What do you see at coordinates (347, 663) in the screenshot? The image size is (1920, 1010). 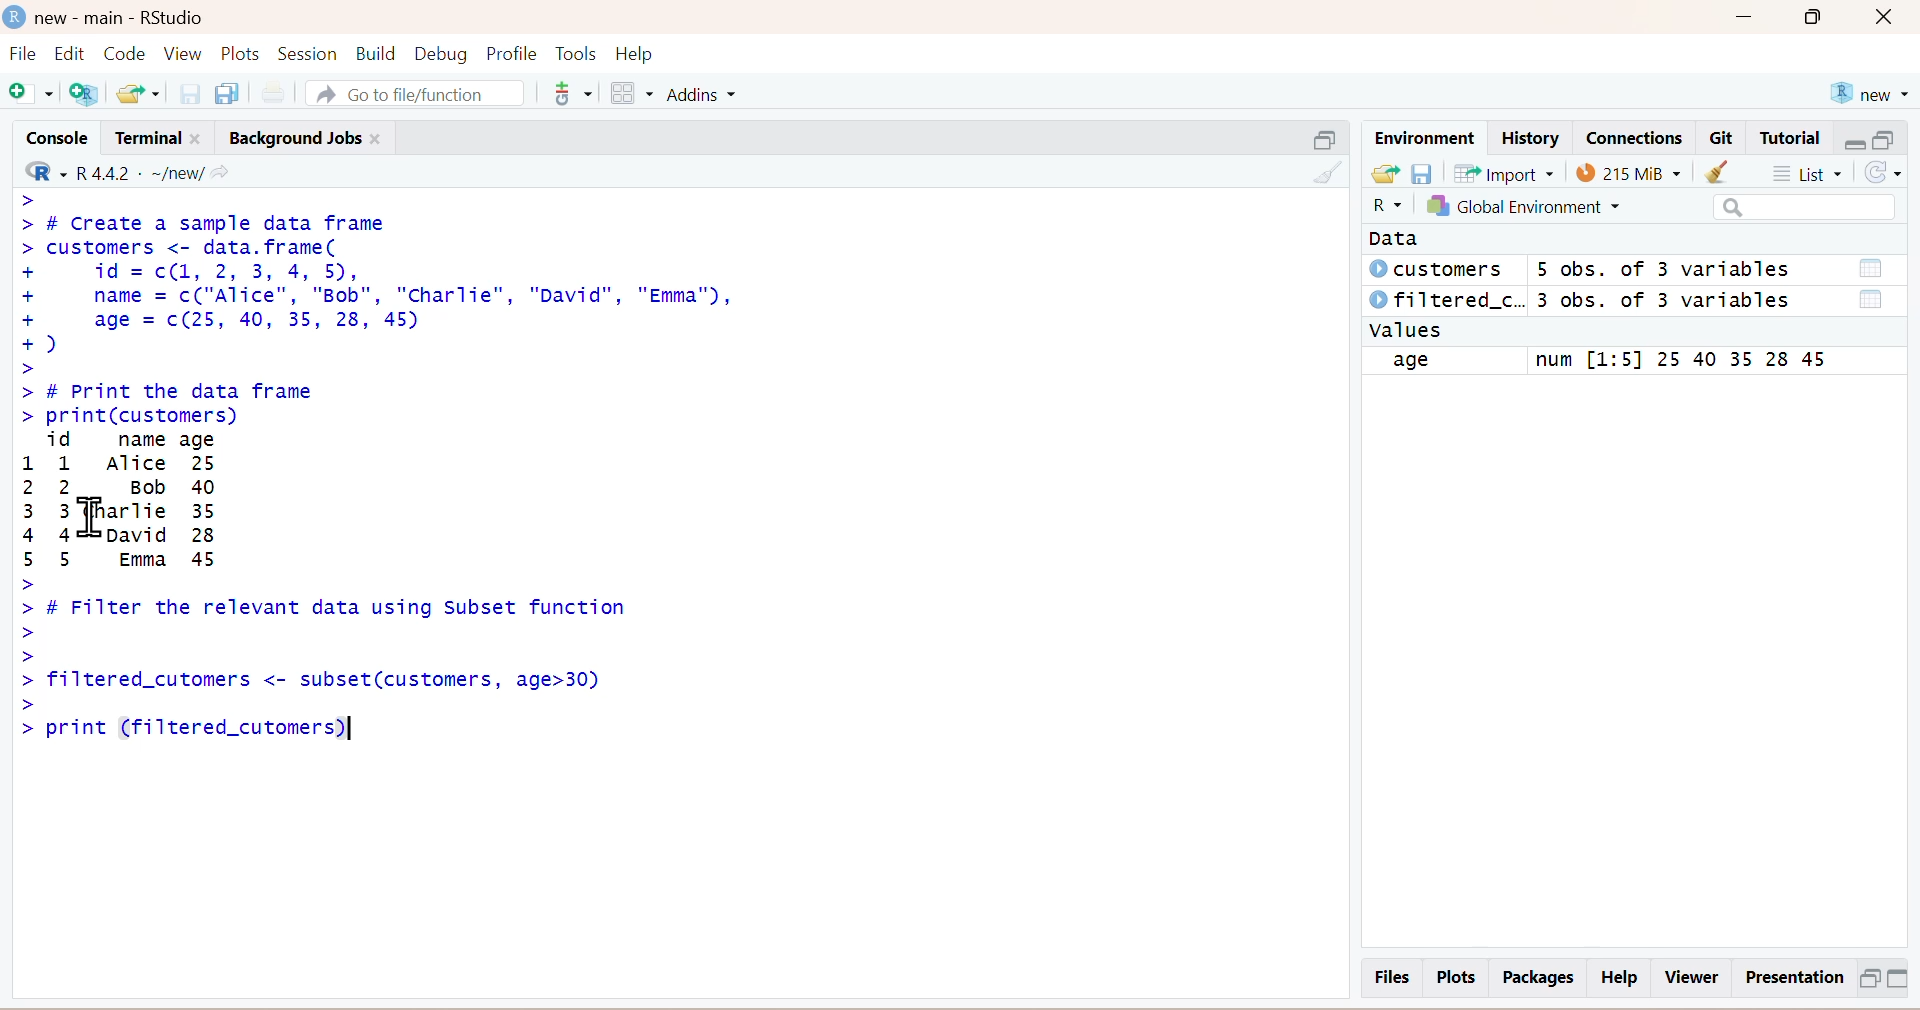 I see `~

> # Filter the relevant data using Subset function
>

>

> filtered_cutomers <- subset(customers, age>30)
>

> print (filtered_cutomers)|` at bounding box center [347, 663].